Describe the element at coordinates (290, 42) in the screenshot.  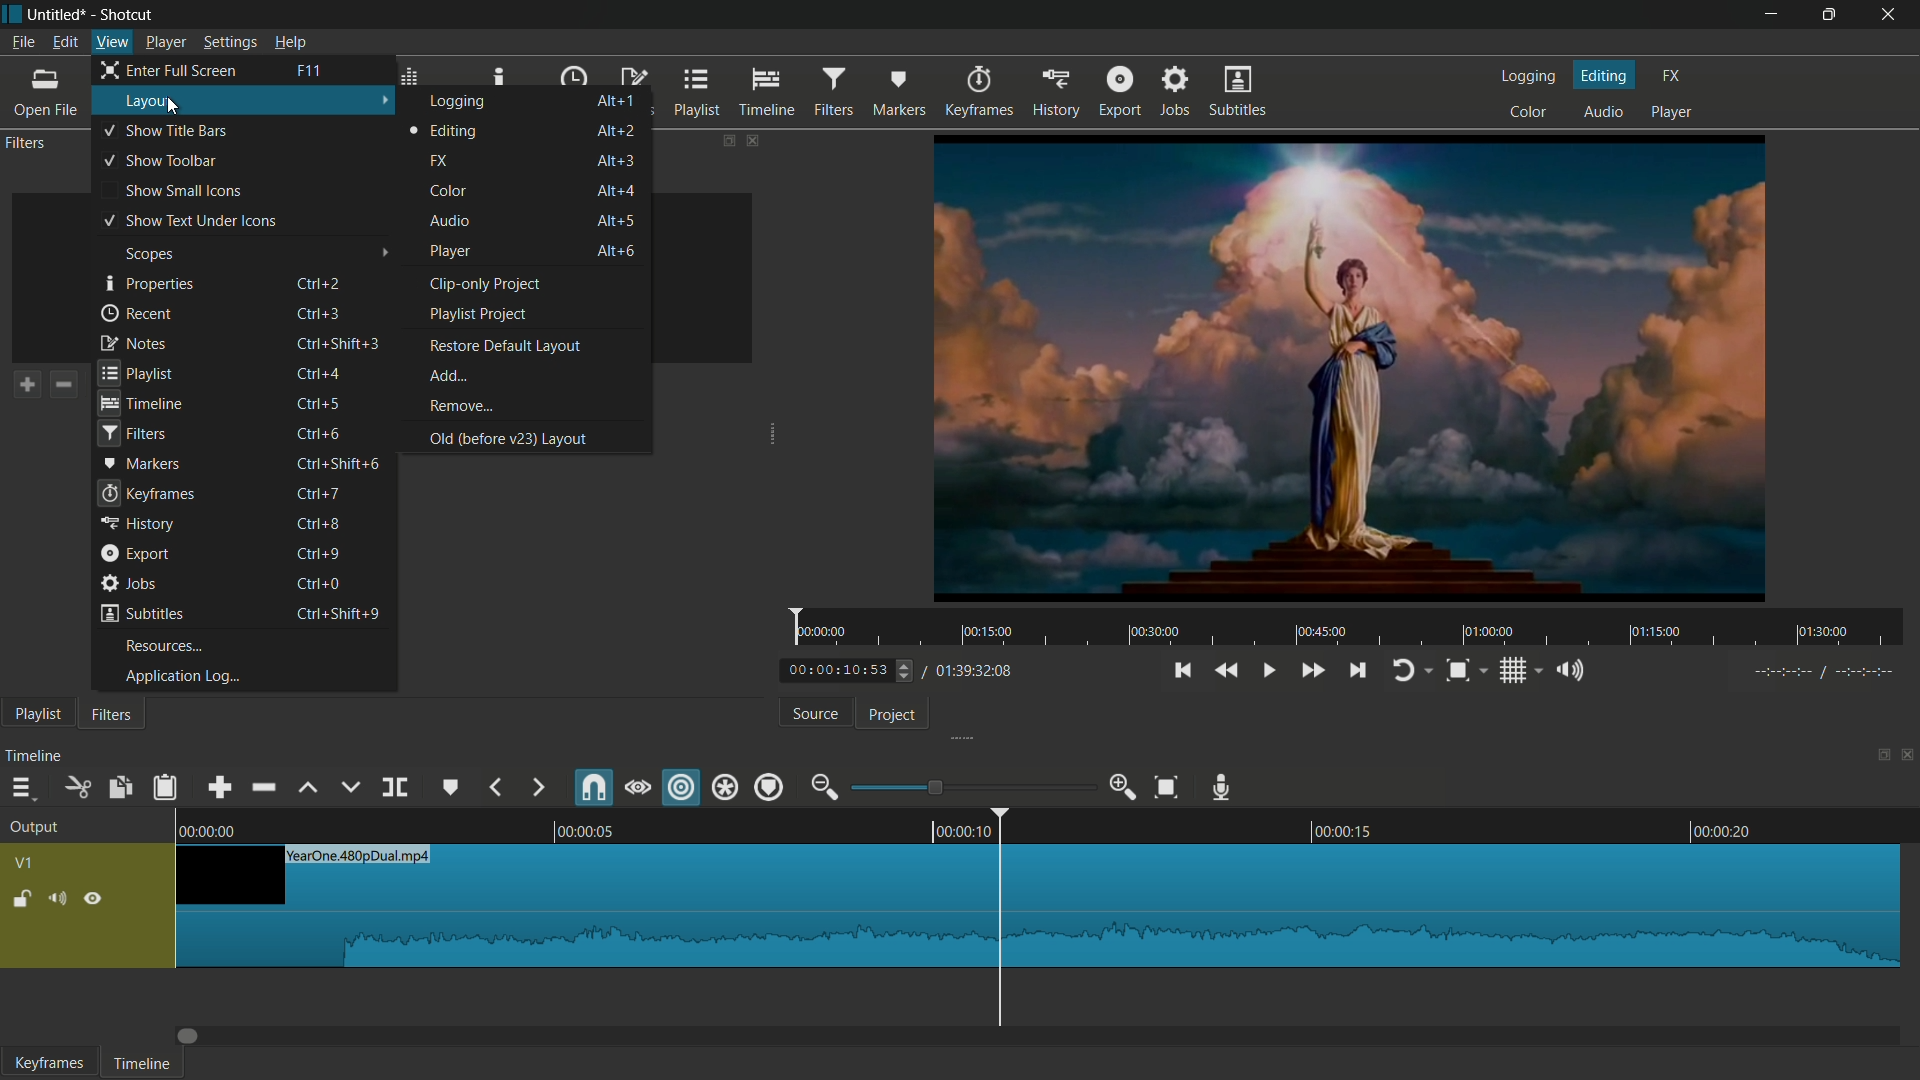
I see `help menu` at that location.